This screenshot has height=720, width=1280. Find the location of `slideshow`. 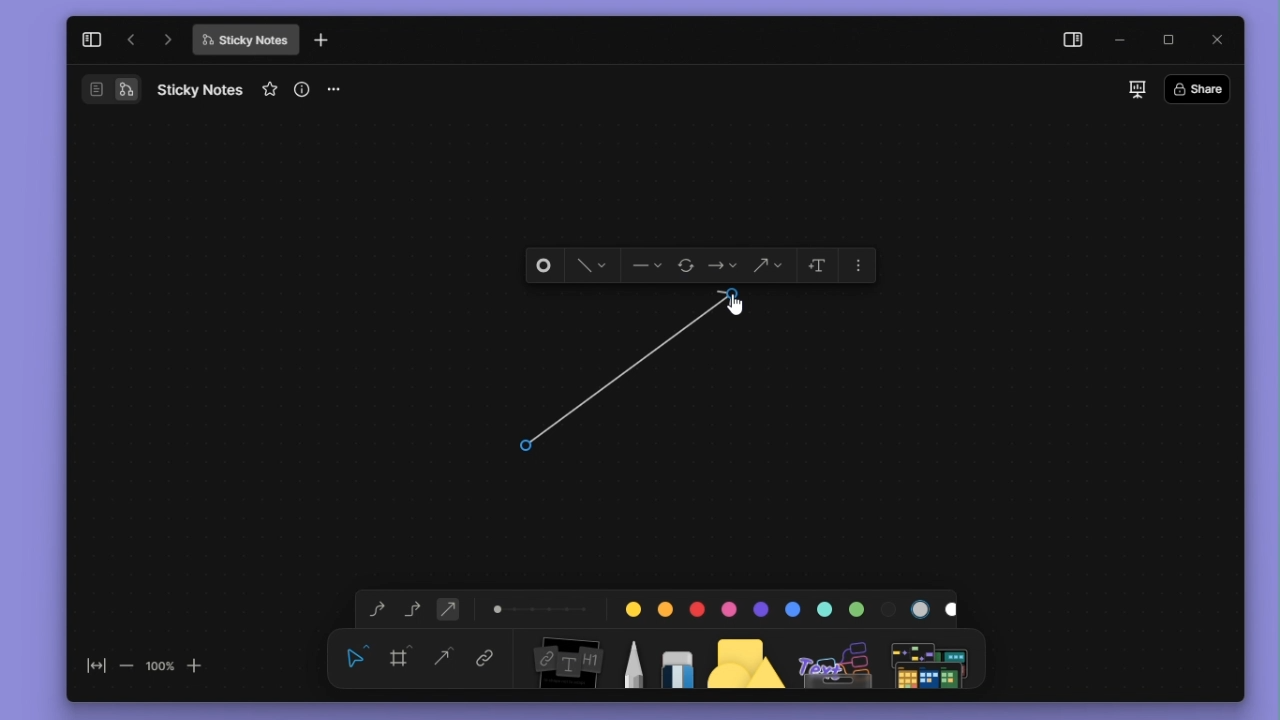

slideshow is located at coordinates (1136, 89).